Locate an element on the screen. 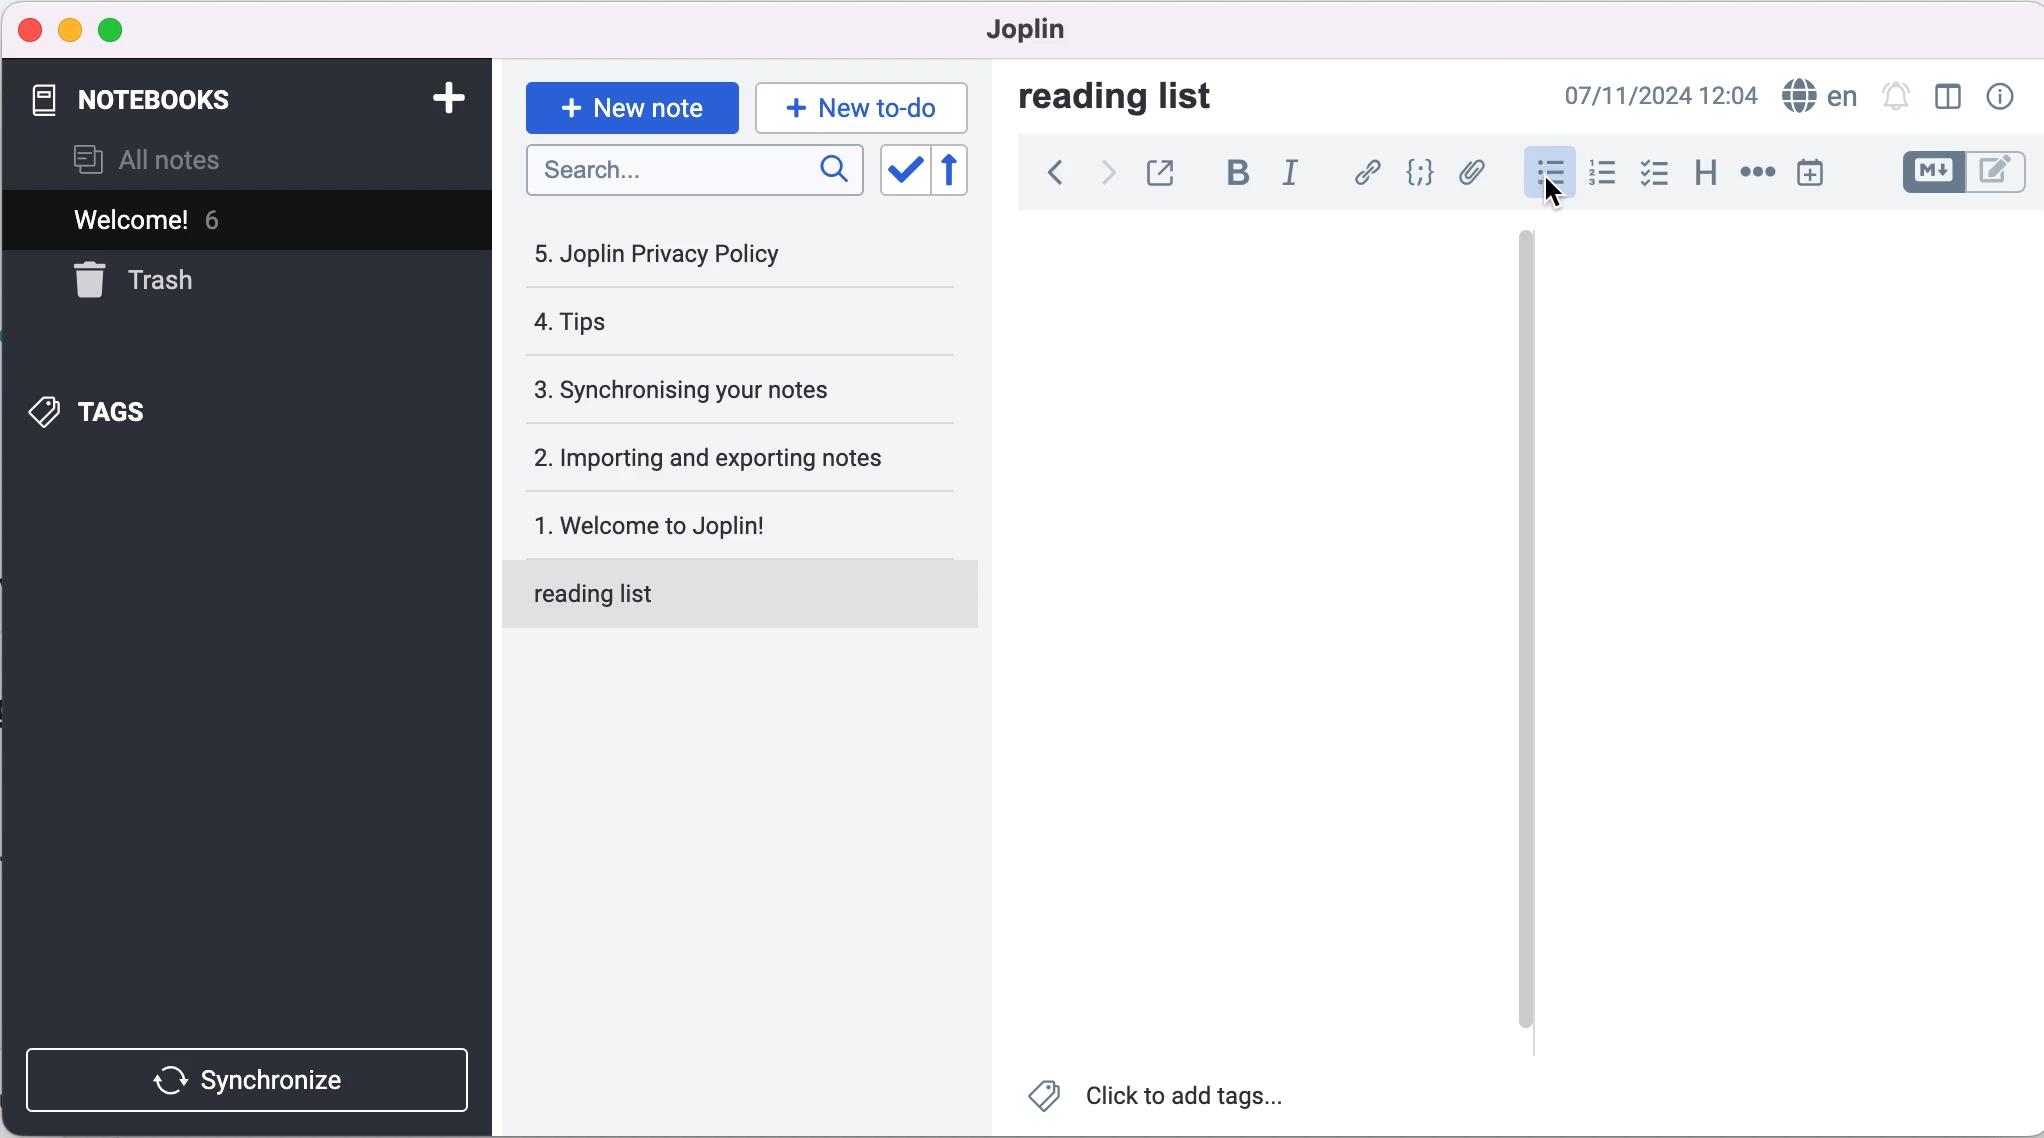 This screenshot has width=2044, height=1138. horizontal rule is located at coordinates (1757, 175).